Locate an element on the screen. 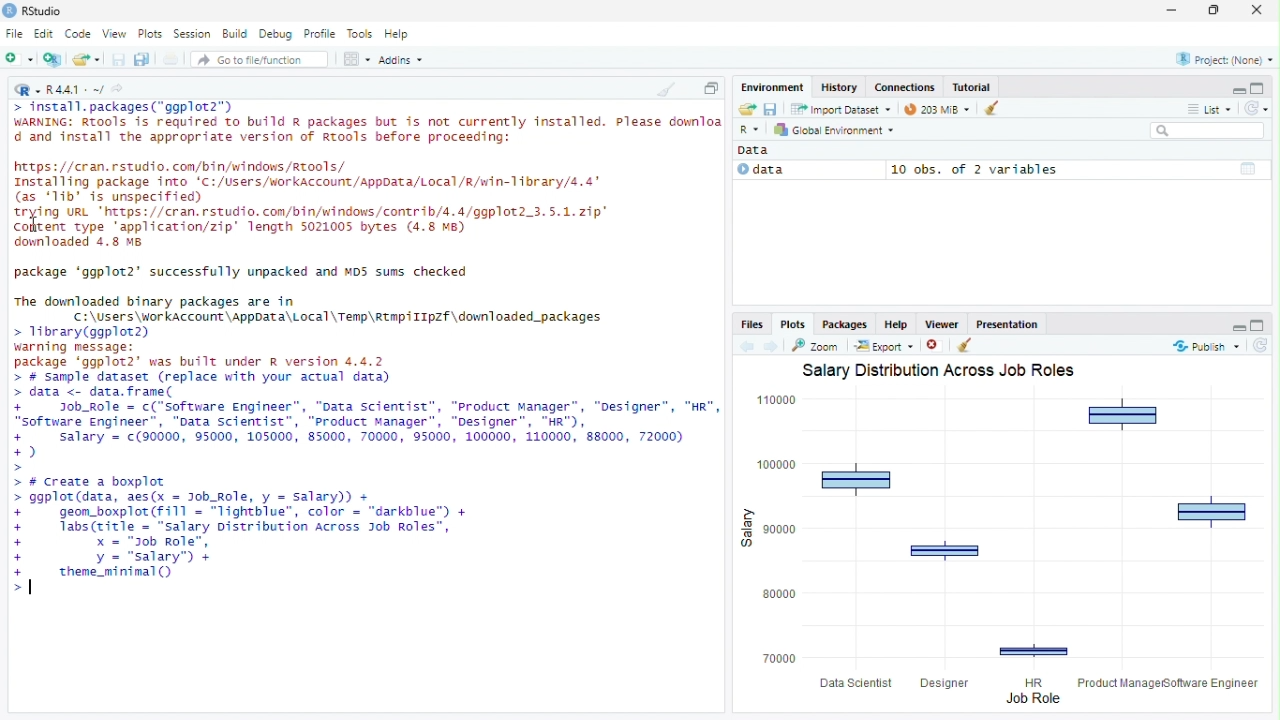 The height and width of the screenshot is (720, 1280). Currently selected project - None is located at coordinates (1223, 58).